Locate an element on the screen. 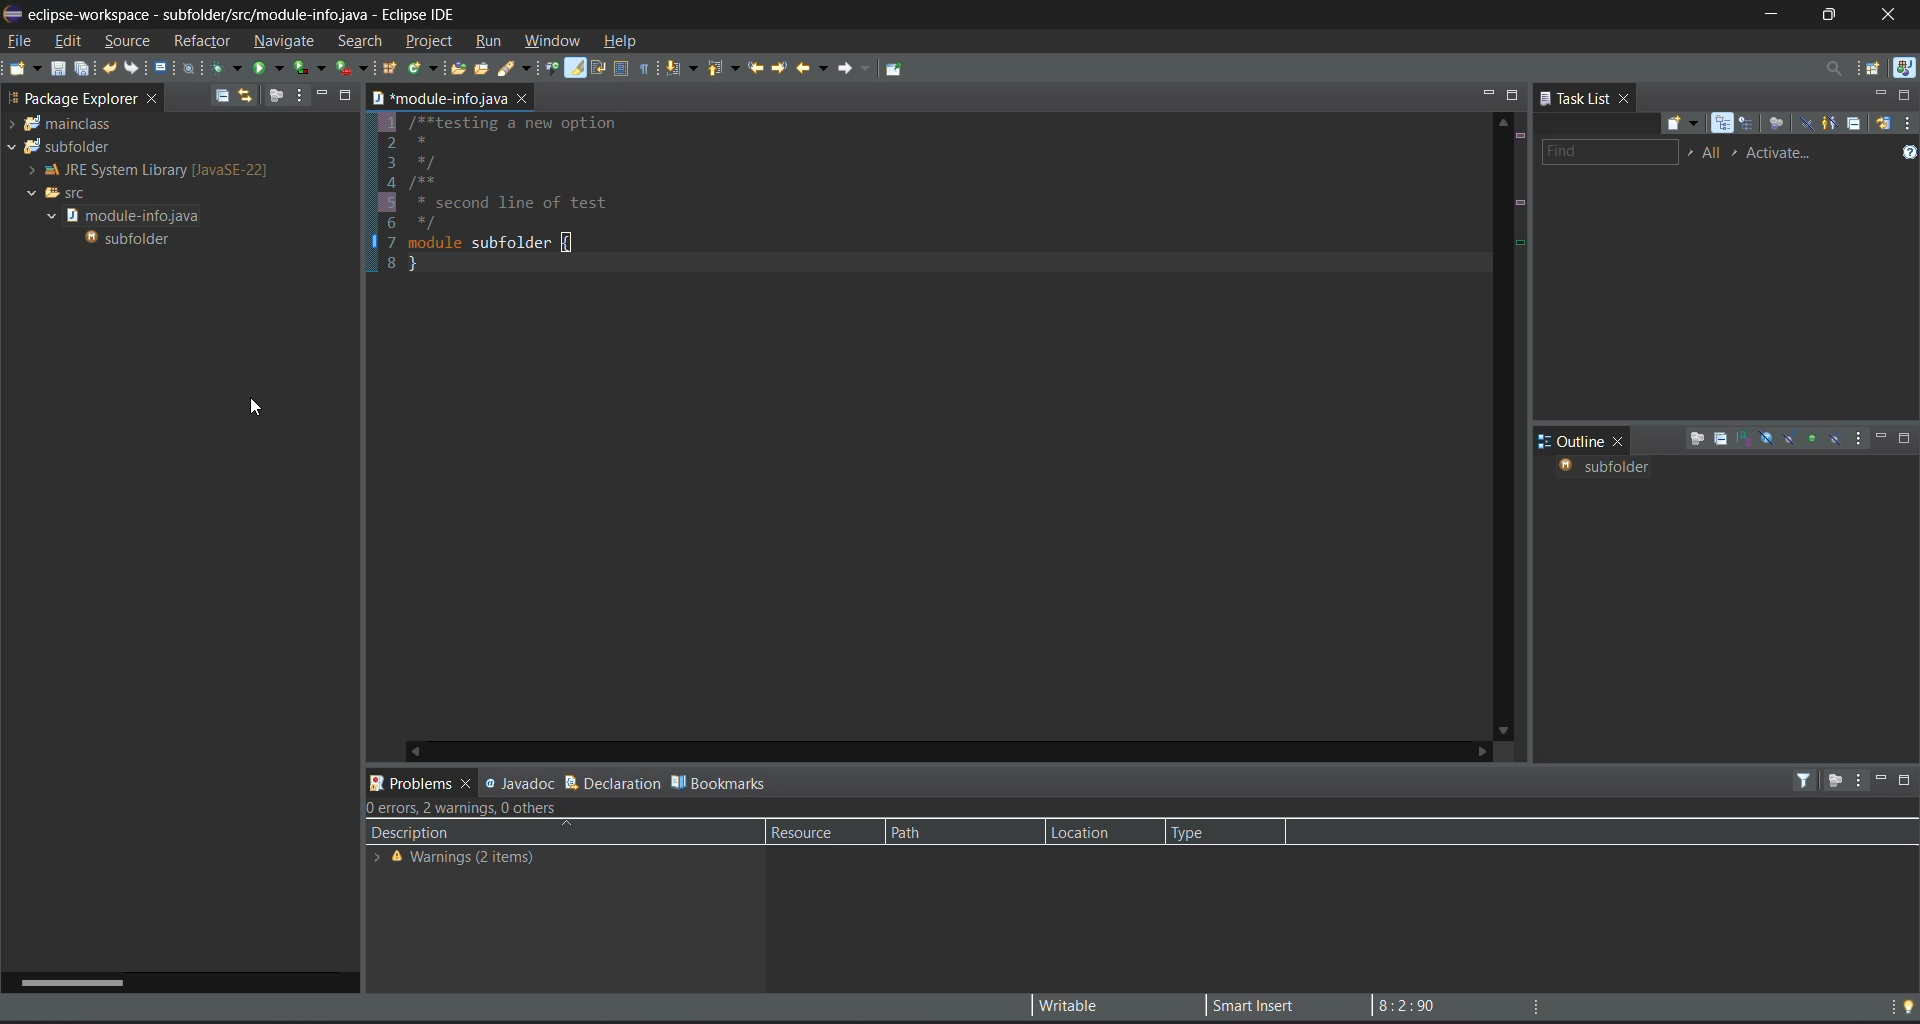  find is located at coordinates (1610, 151).